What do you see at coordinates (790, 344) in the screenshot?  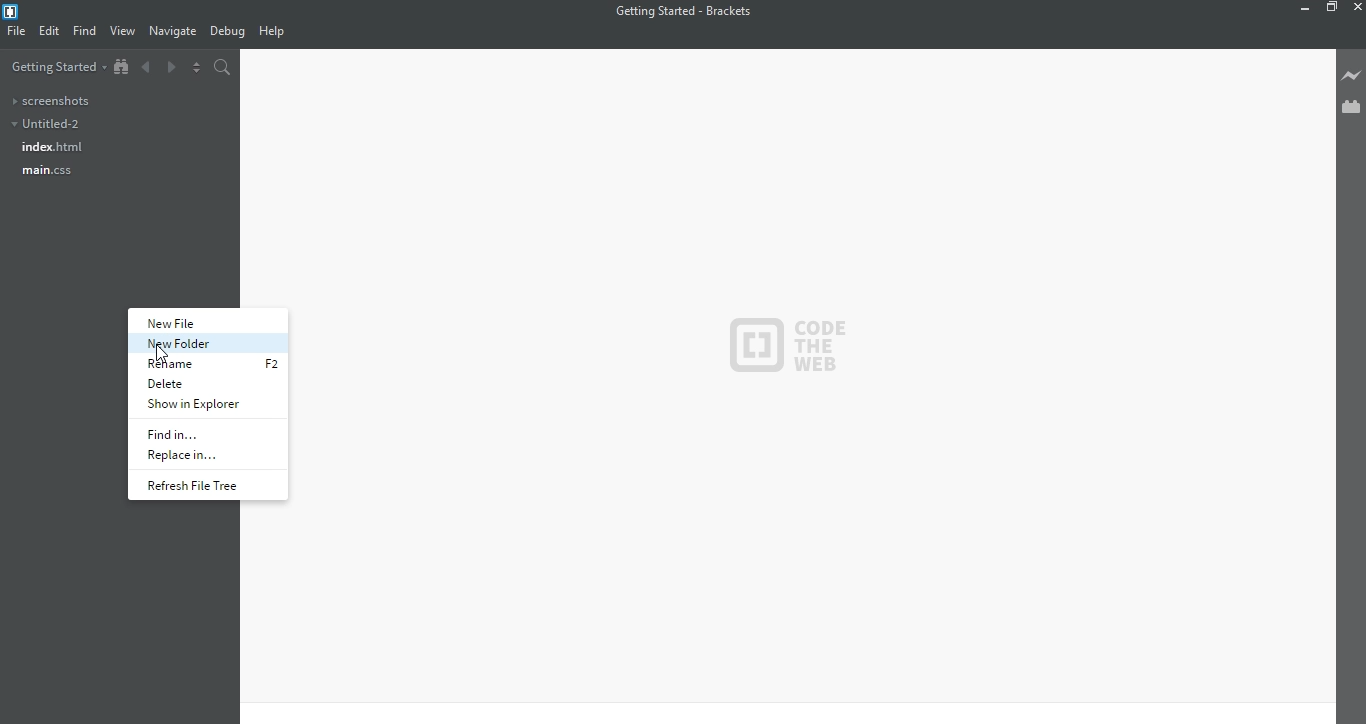 I see `code the web` at bounding box center [790, 344].